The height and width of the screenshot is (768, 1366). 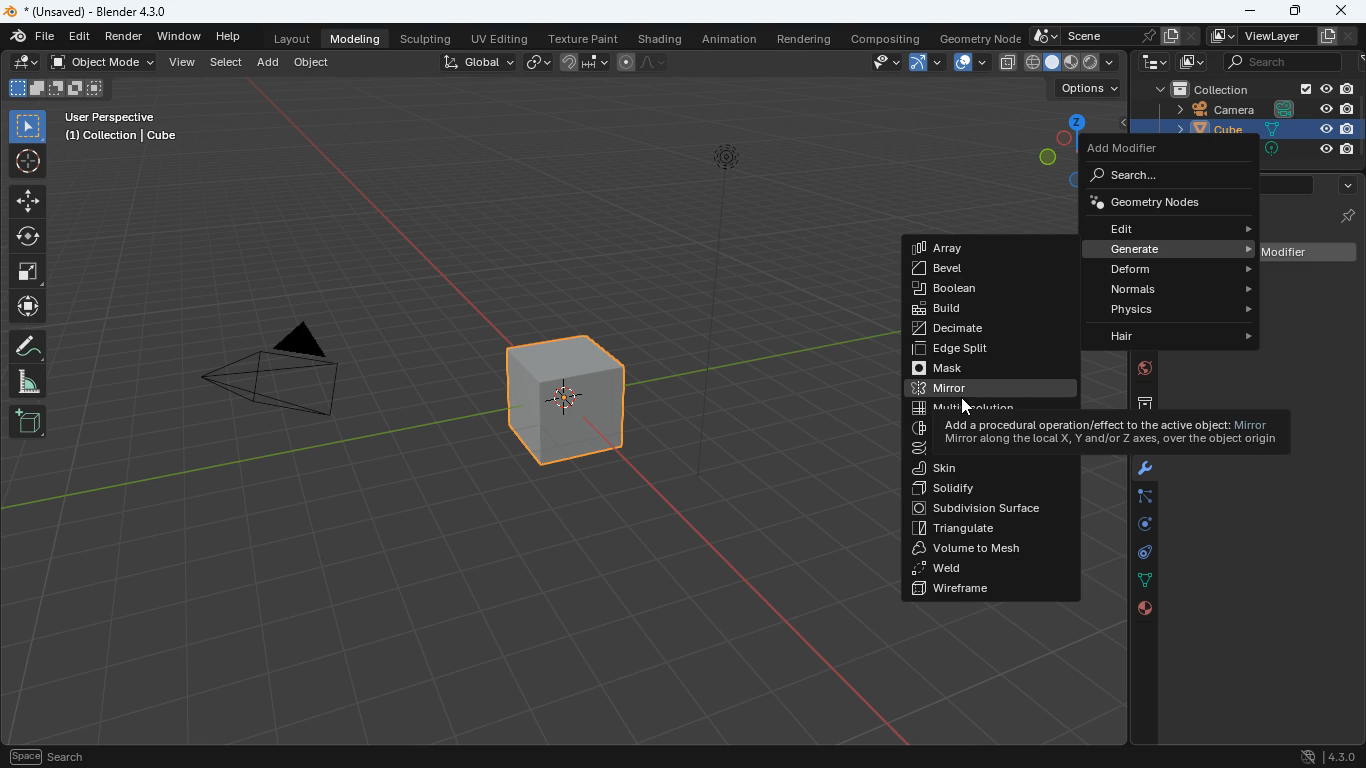 What do you see at coordinates (102, 63) in the screenshot?
I see `object mode` at bounding box center [102, 63].